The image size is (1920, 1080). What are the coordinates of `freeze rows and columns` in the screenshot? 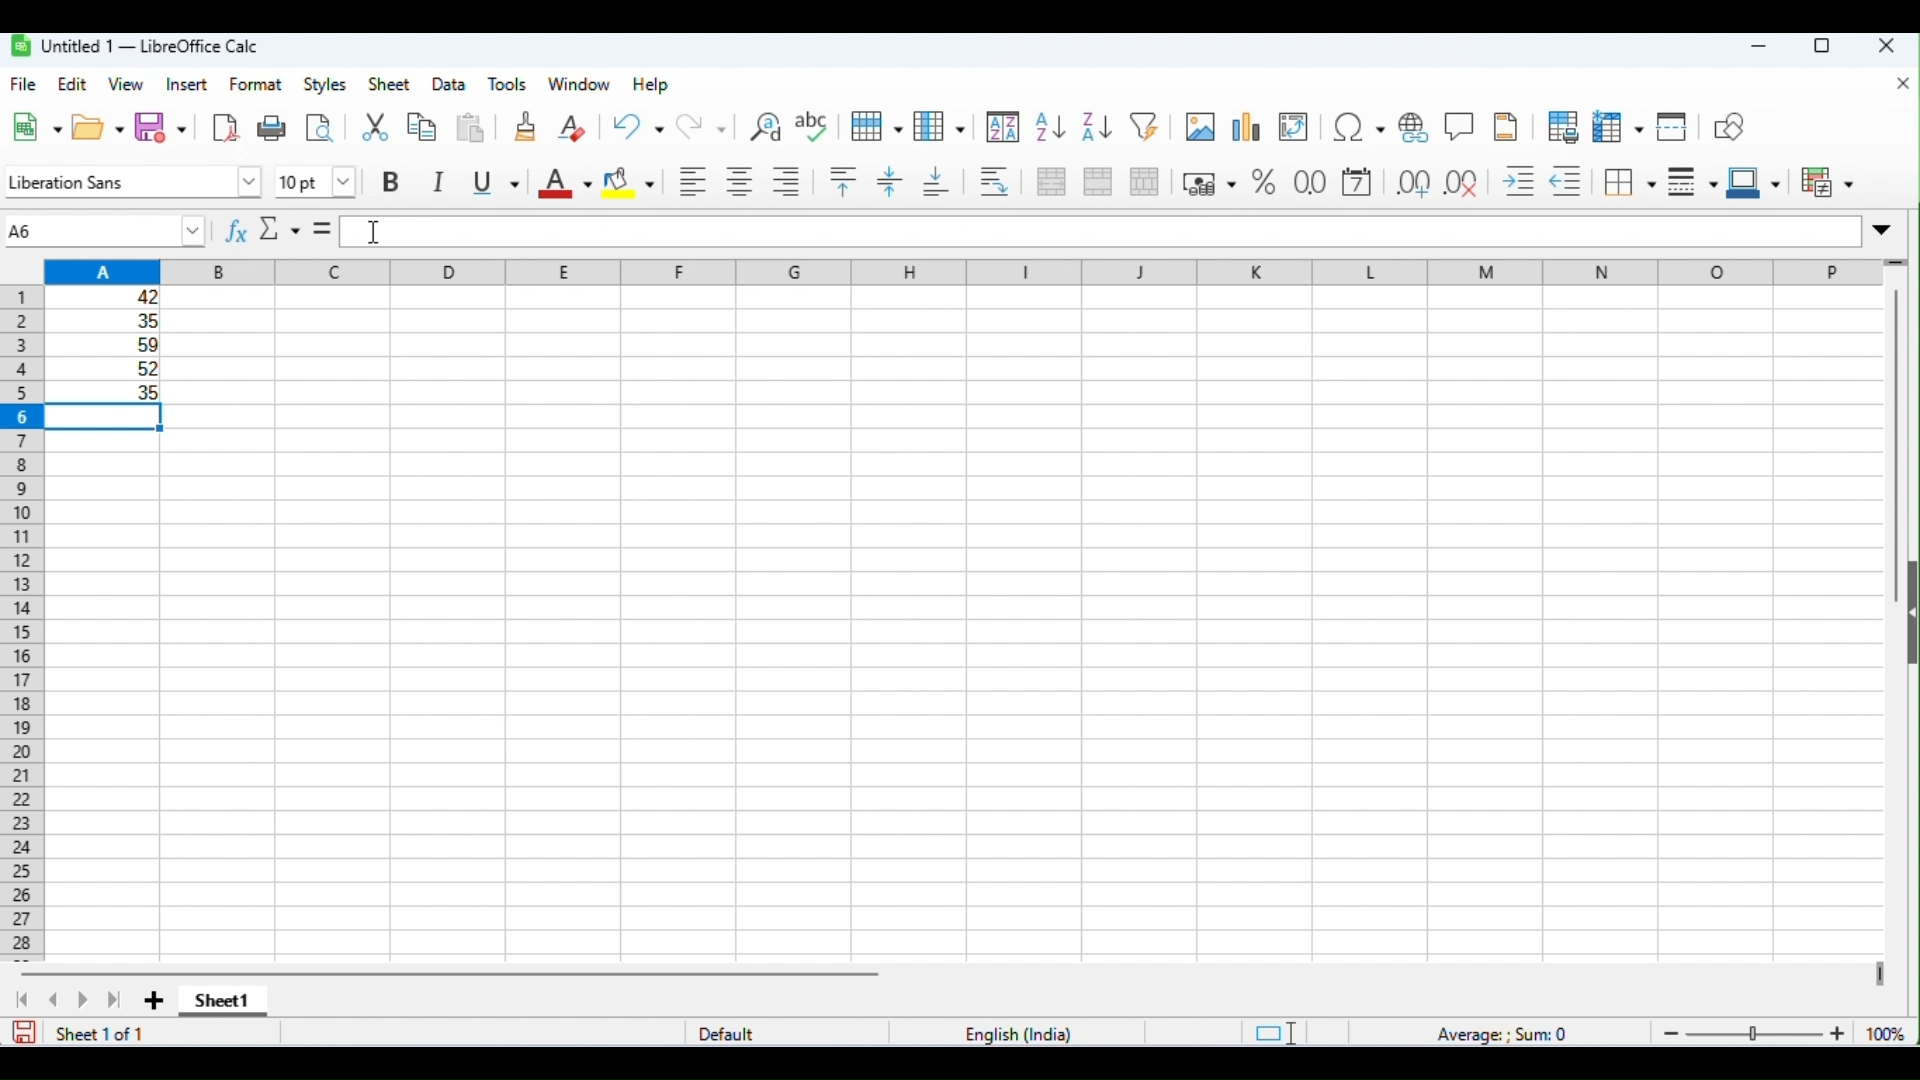 It's located at (1616, 127).